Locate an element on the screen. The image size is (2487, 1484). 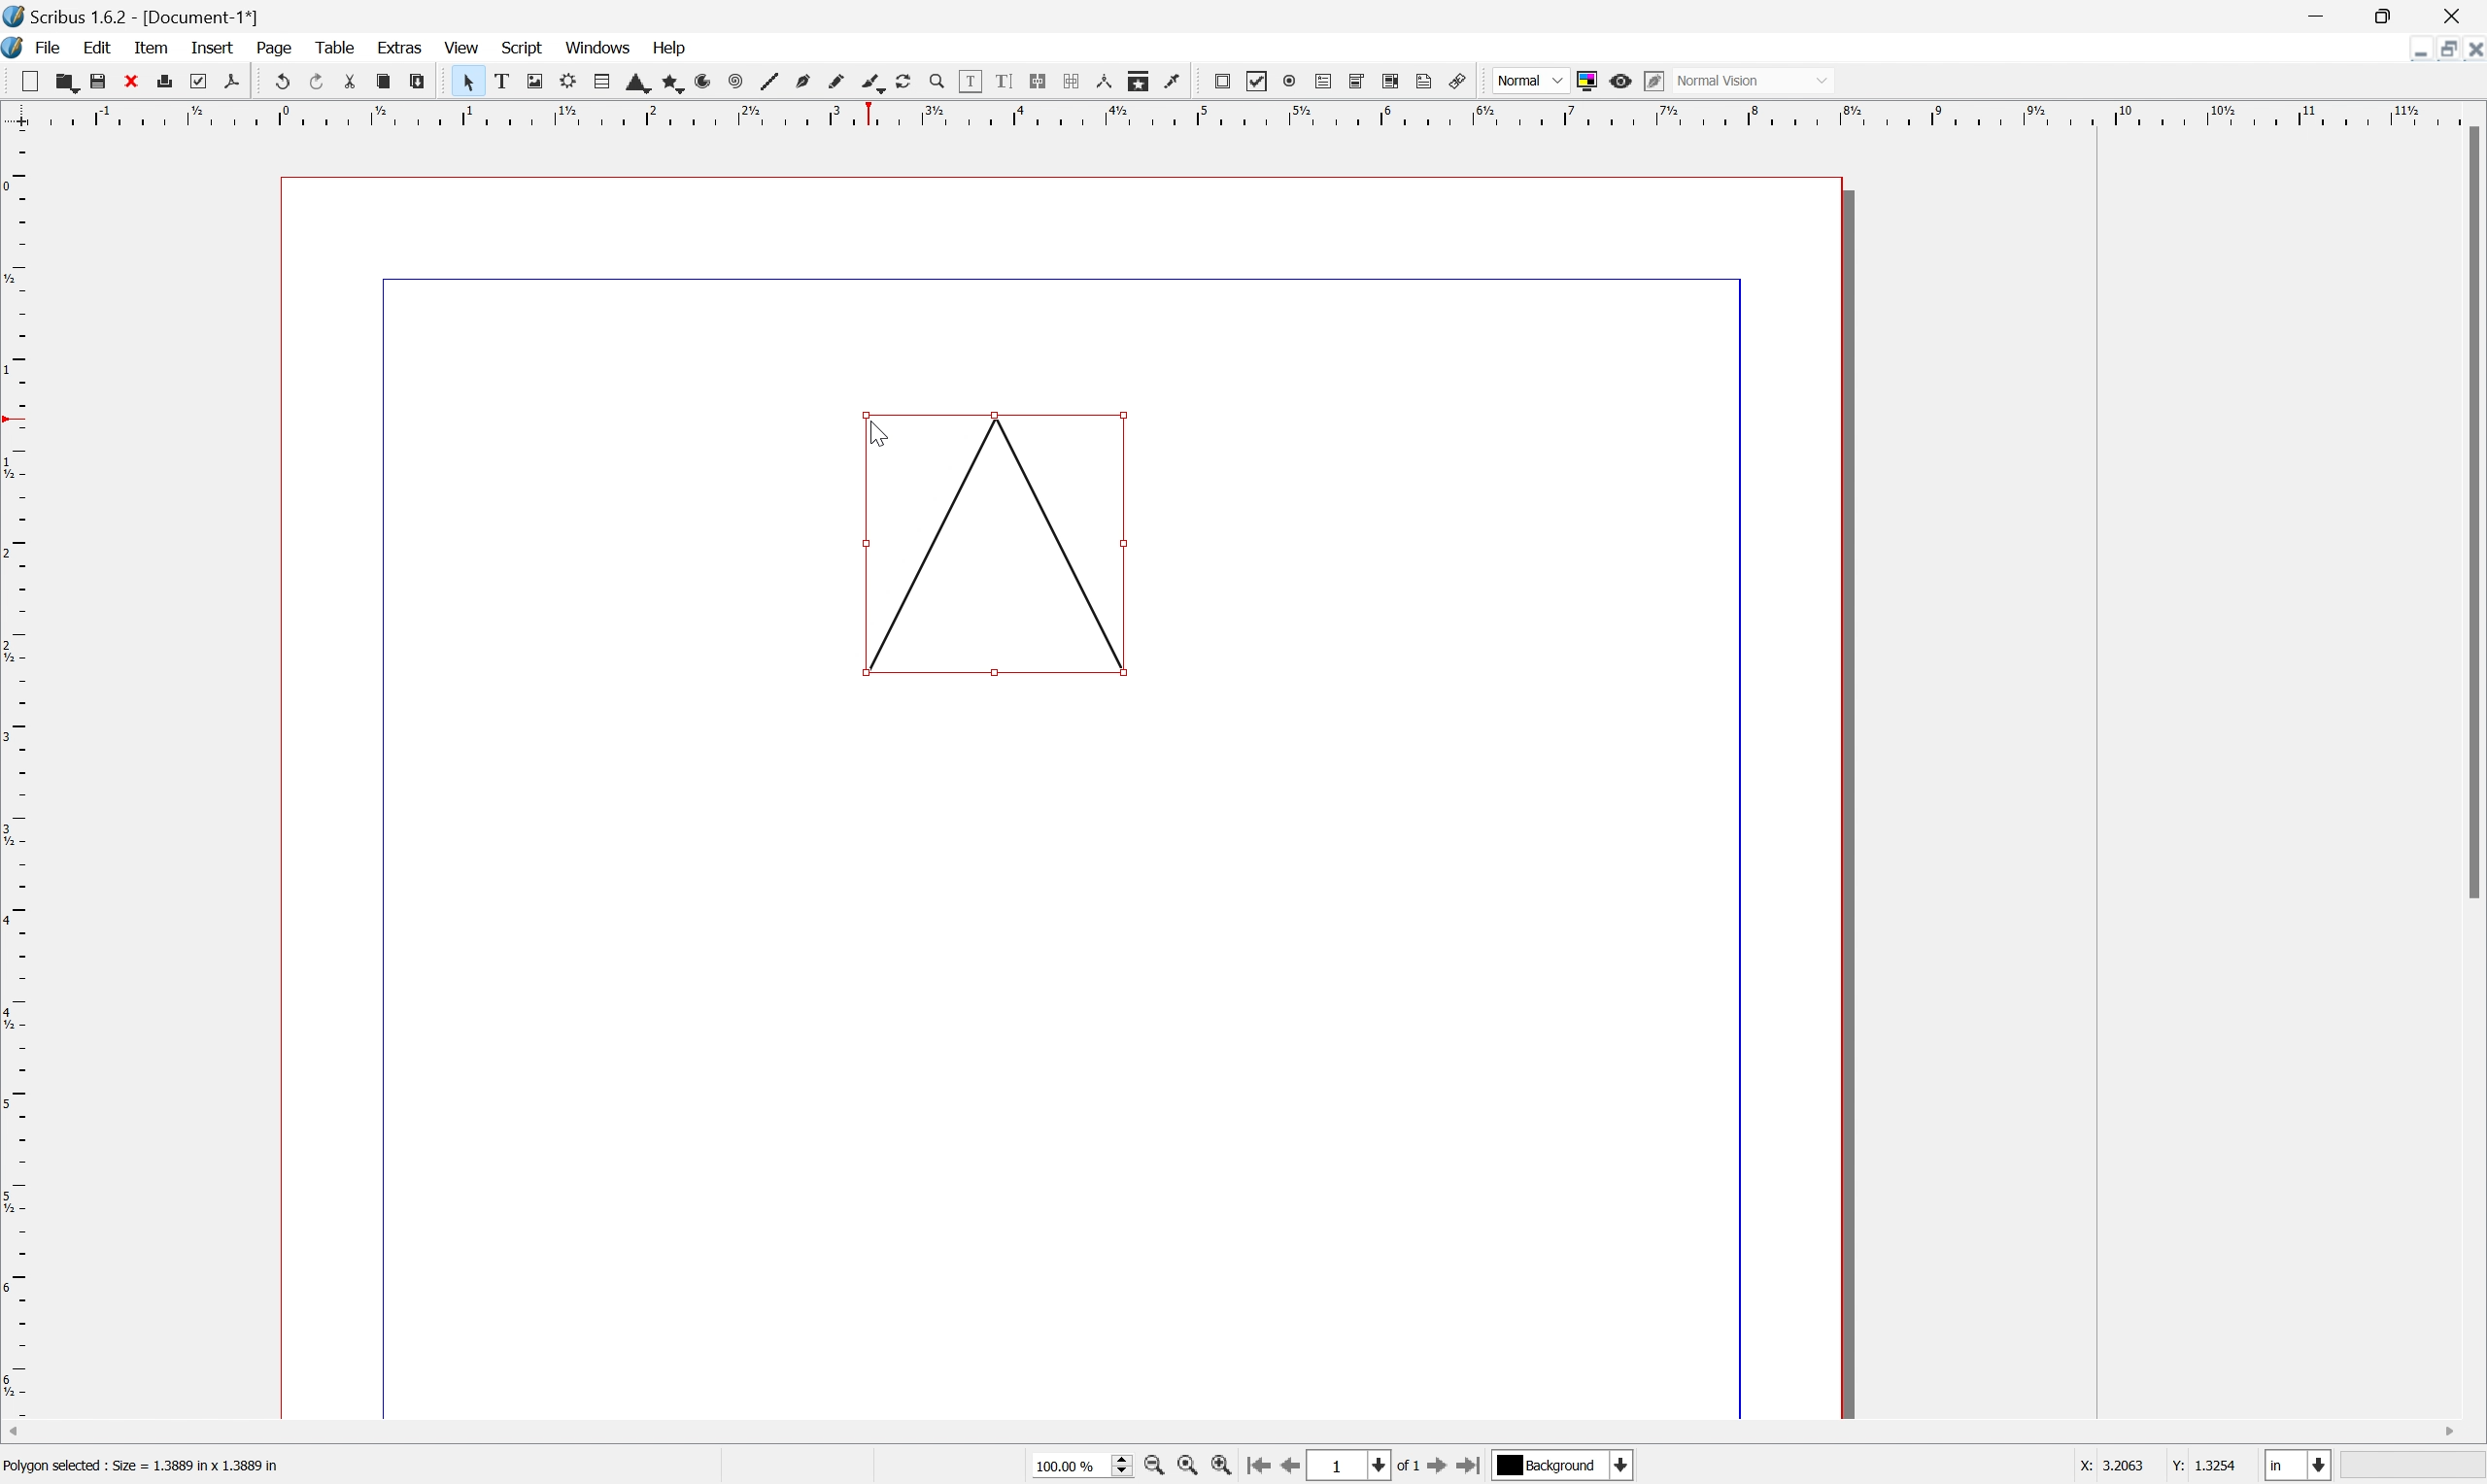
Calligraphic lines is located at coordinates (875, 84).